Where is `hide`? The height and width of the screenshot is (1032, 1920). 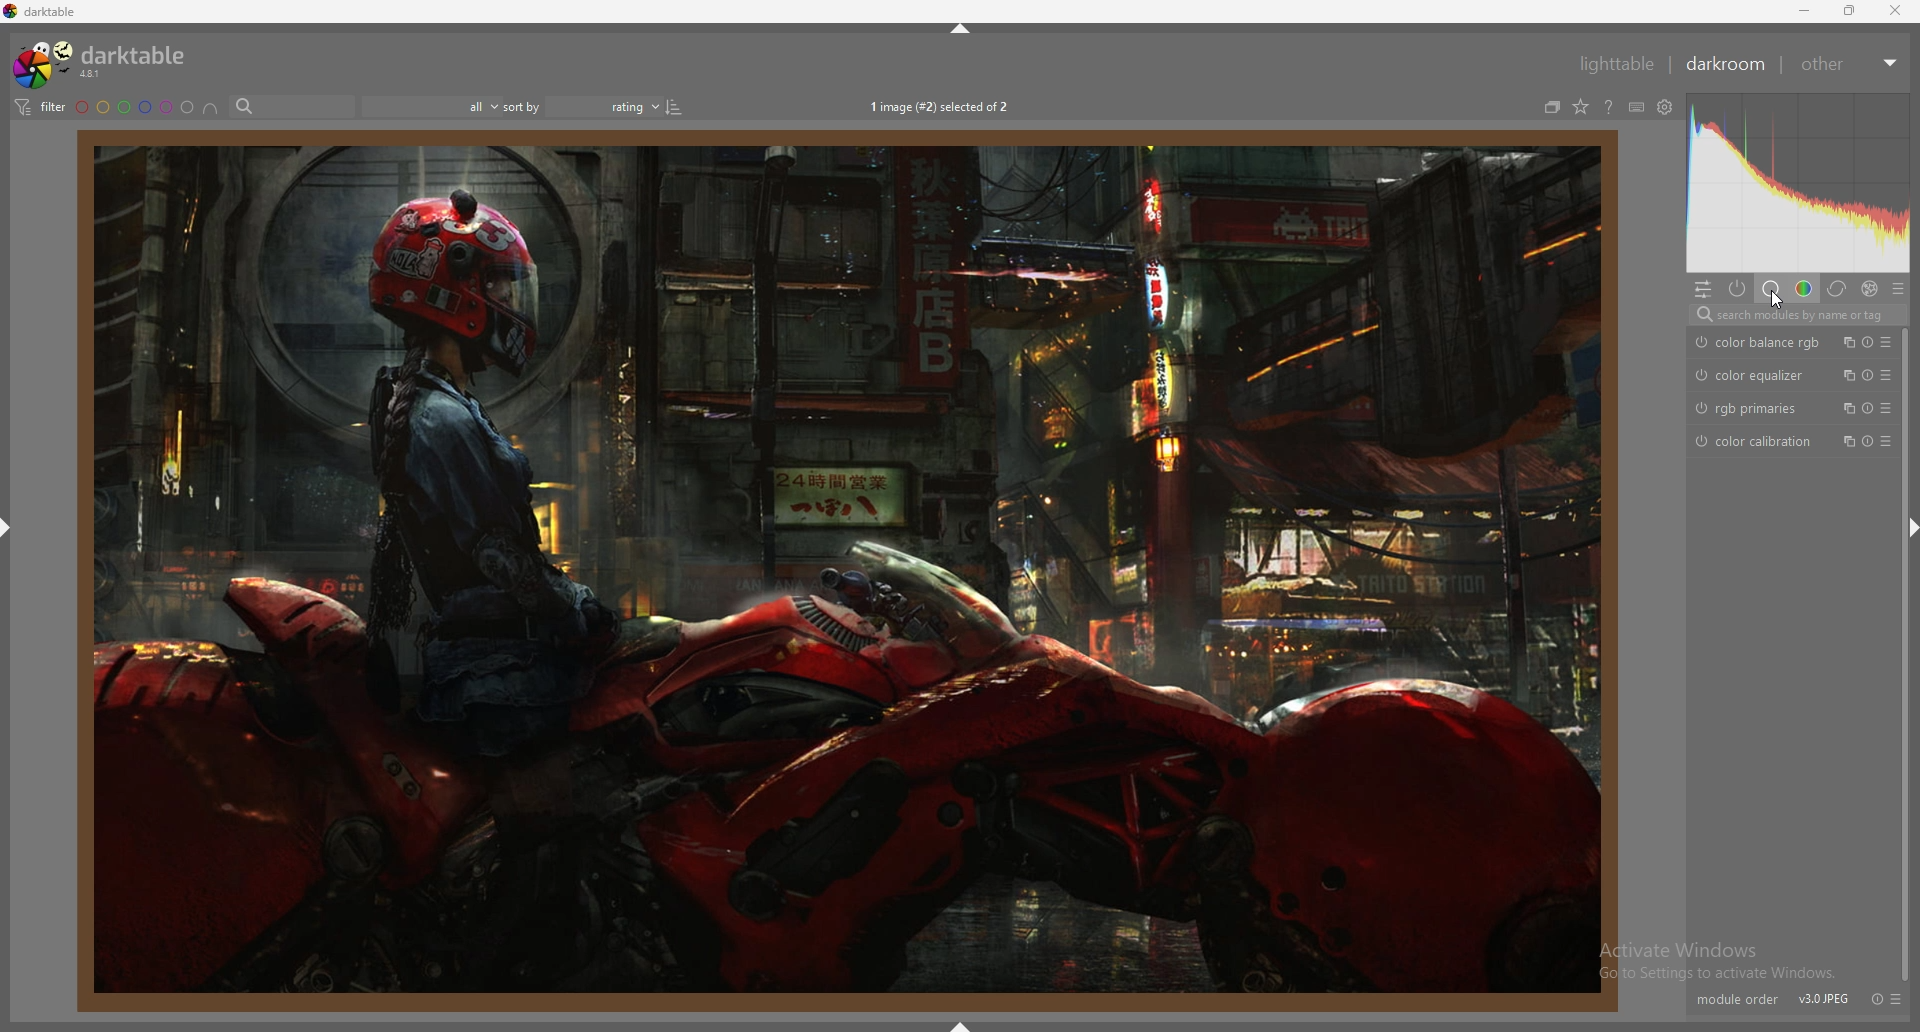 hide is located at coordinates (955, 29).